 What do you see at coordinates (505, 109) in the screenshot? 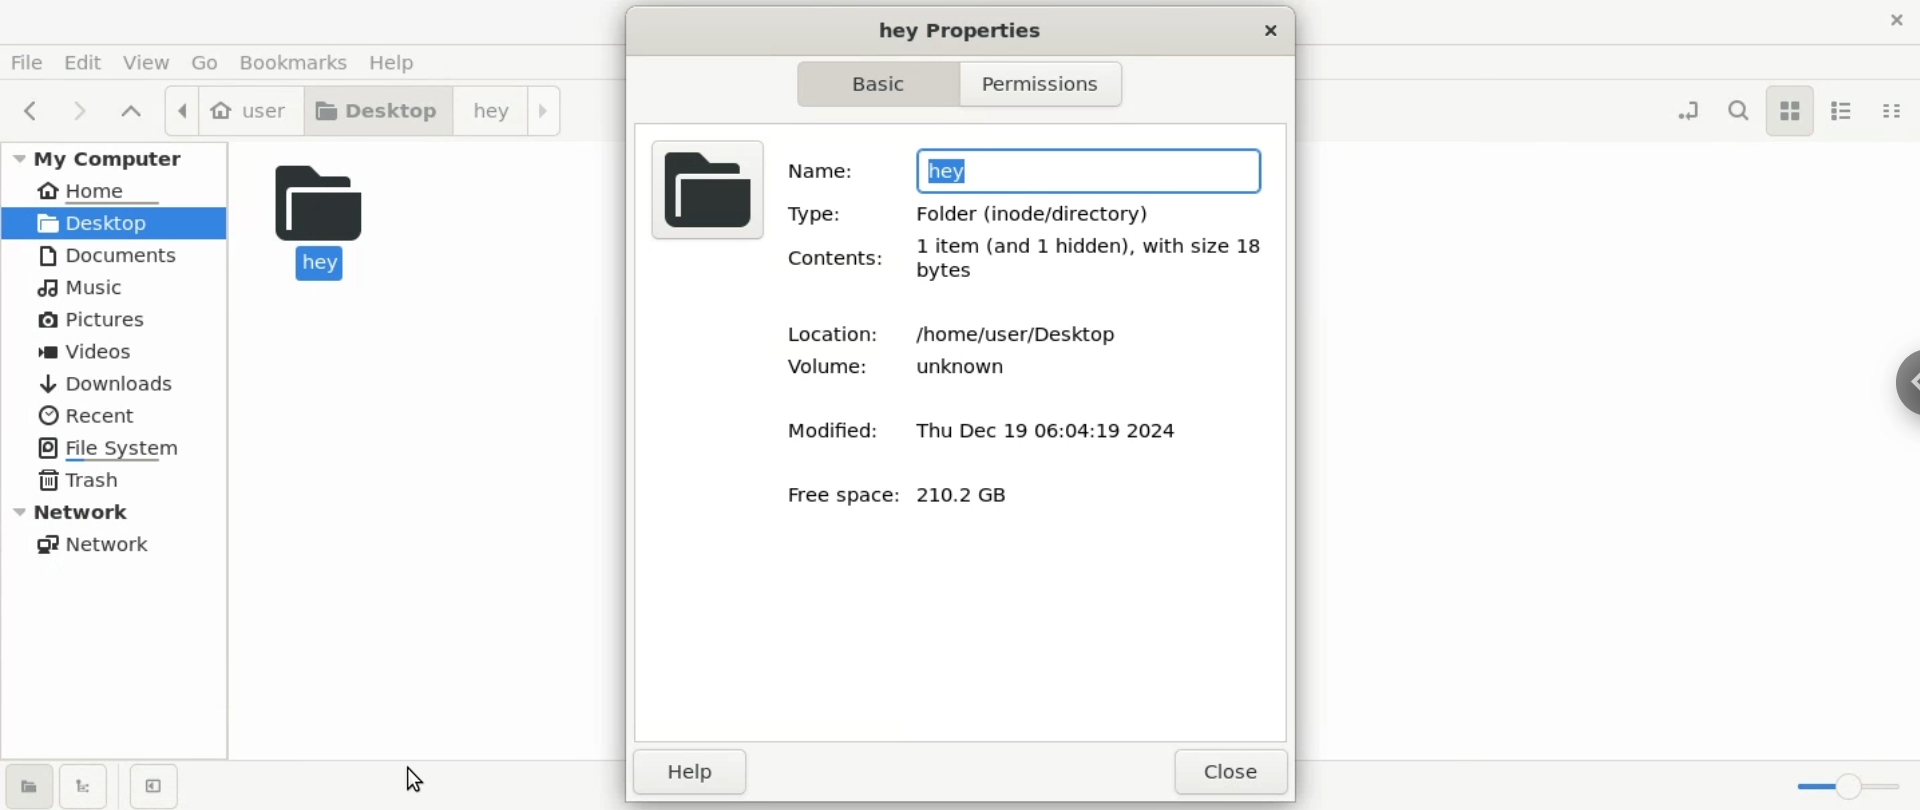
I see `hey` at bounding box center [505, 109].